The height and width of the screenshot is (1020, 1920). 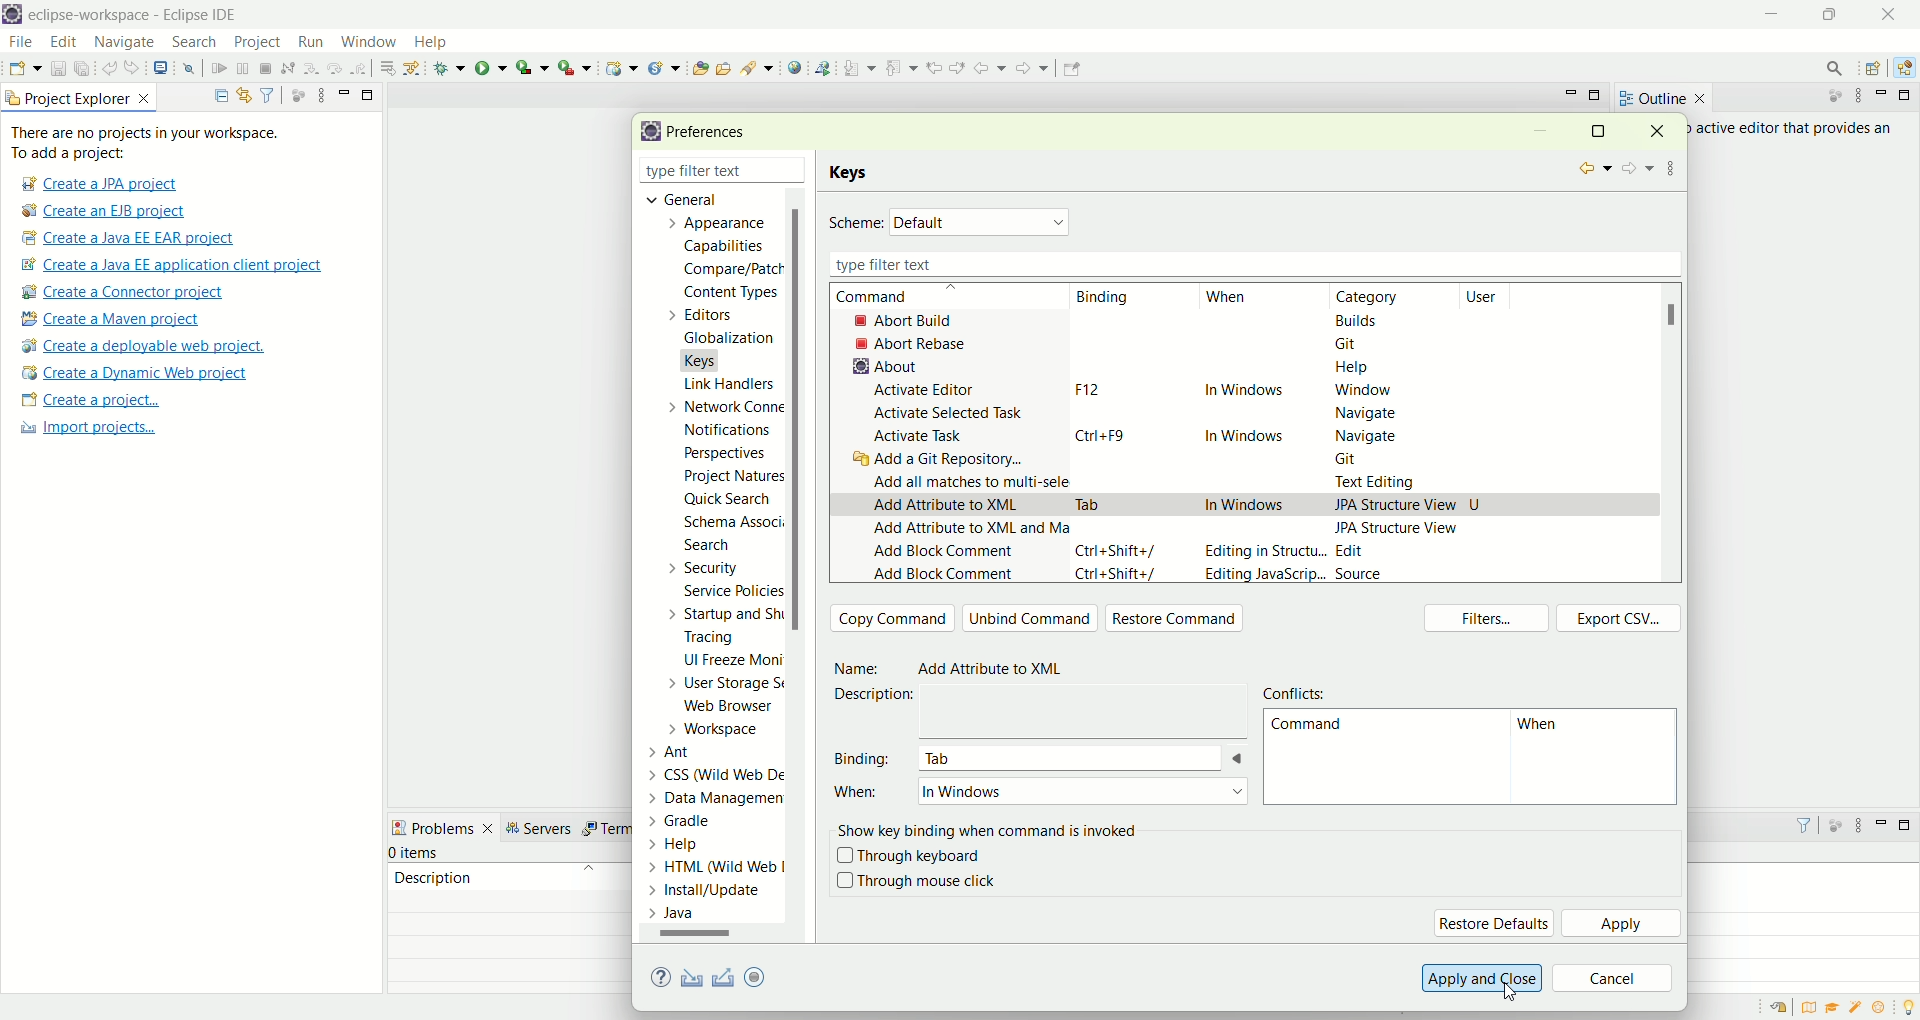 I want to click on command, so click(x=1306, y=728).